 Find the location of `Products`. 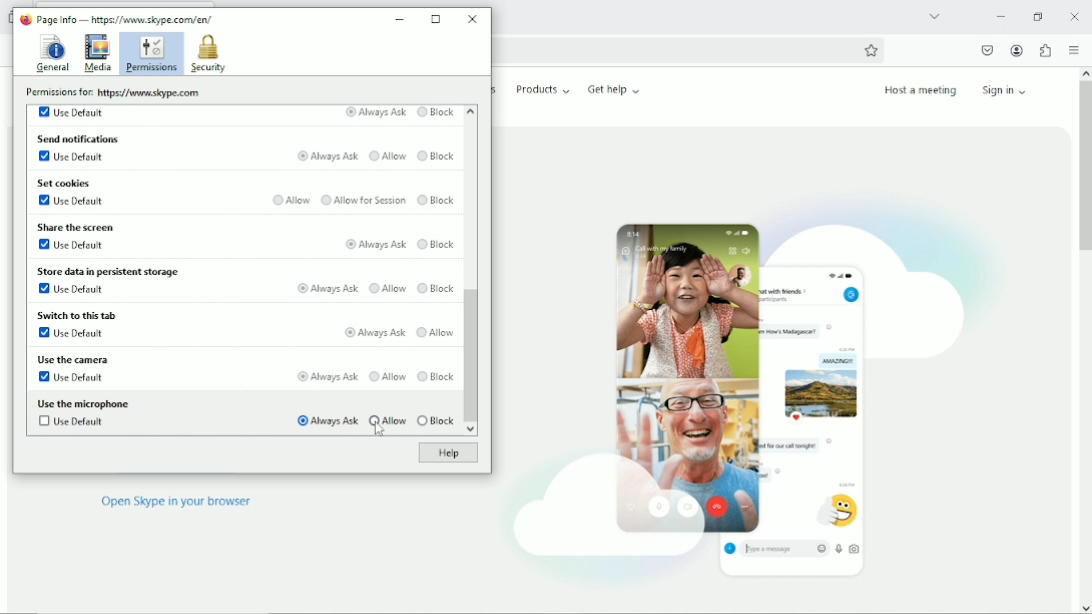

Products is located at coordinates (543, 89).